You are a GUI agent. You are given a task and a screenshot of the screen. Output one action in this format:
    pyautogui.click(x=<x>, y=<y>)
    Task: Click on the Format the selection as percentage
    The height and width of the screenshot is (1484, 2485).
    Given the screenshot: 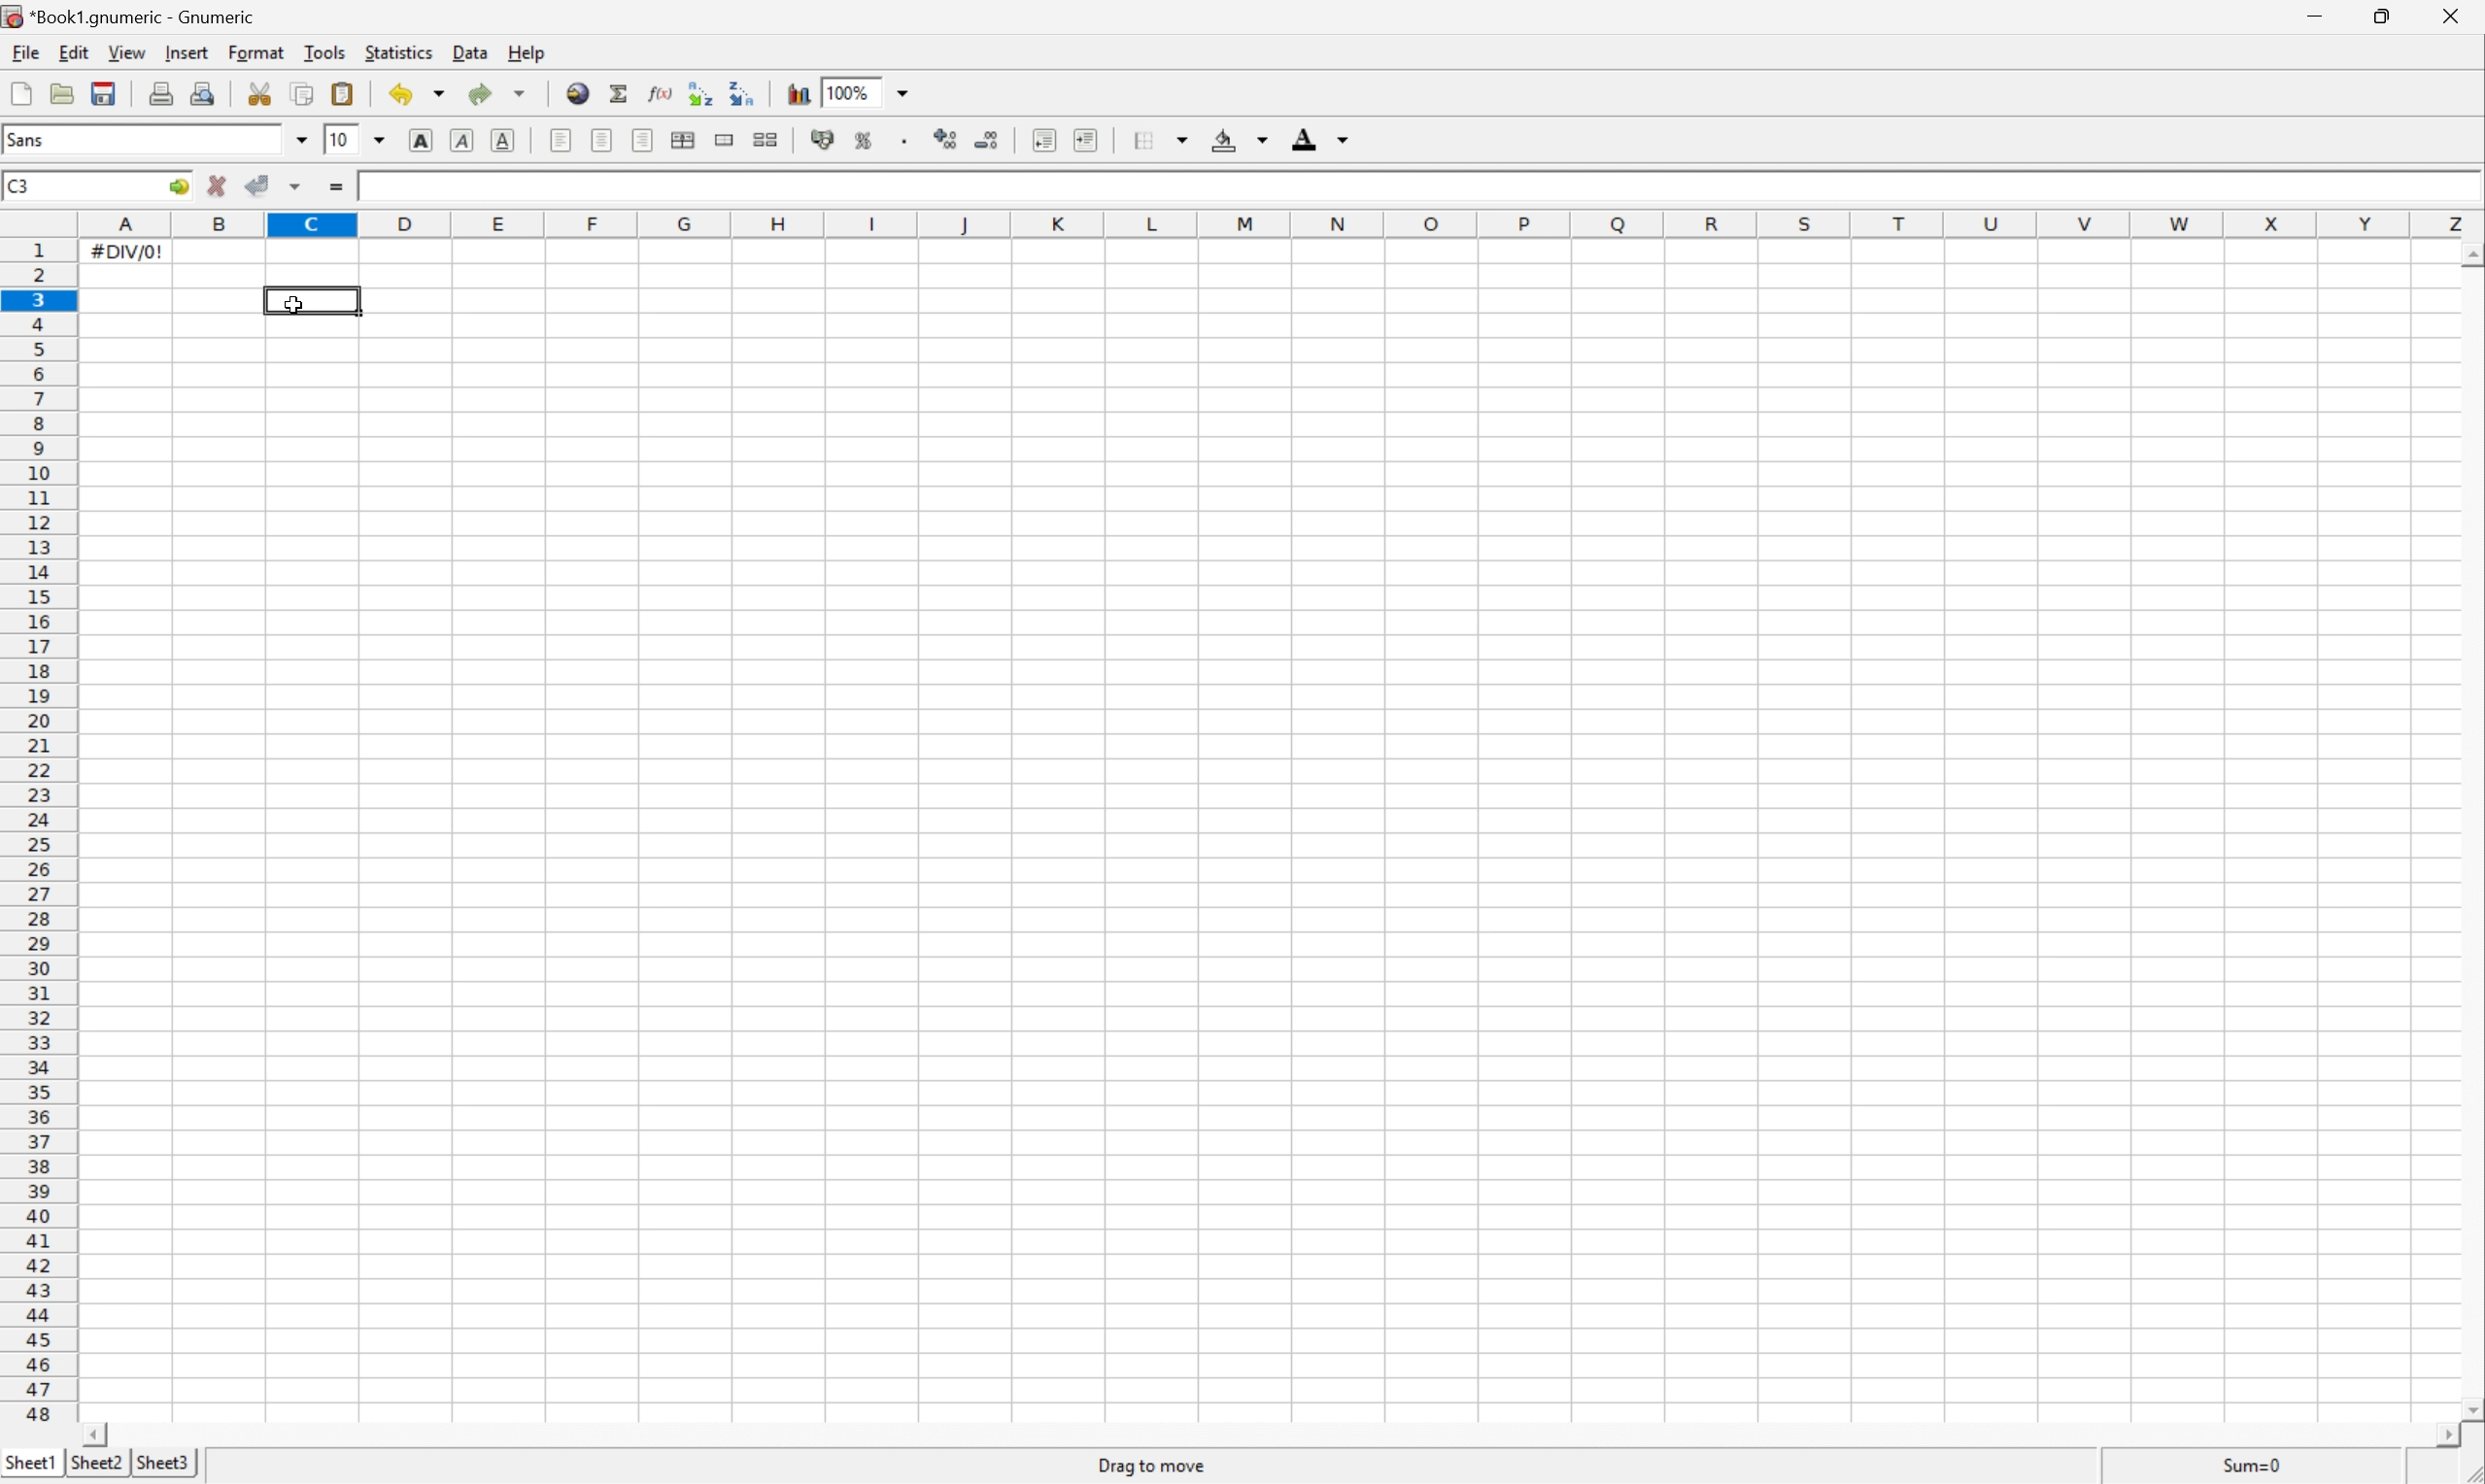 What is the action you would take?
    pyautogui.click(x=865, y=140)
    